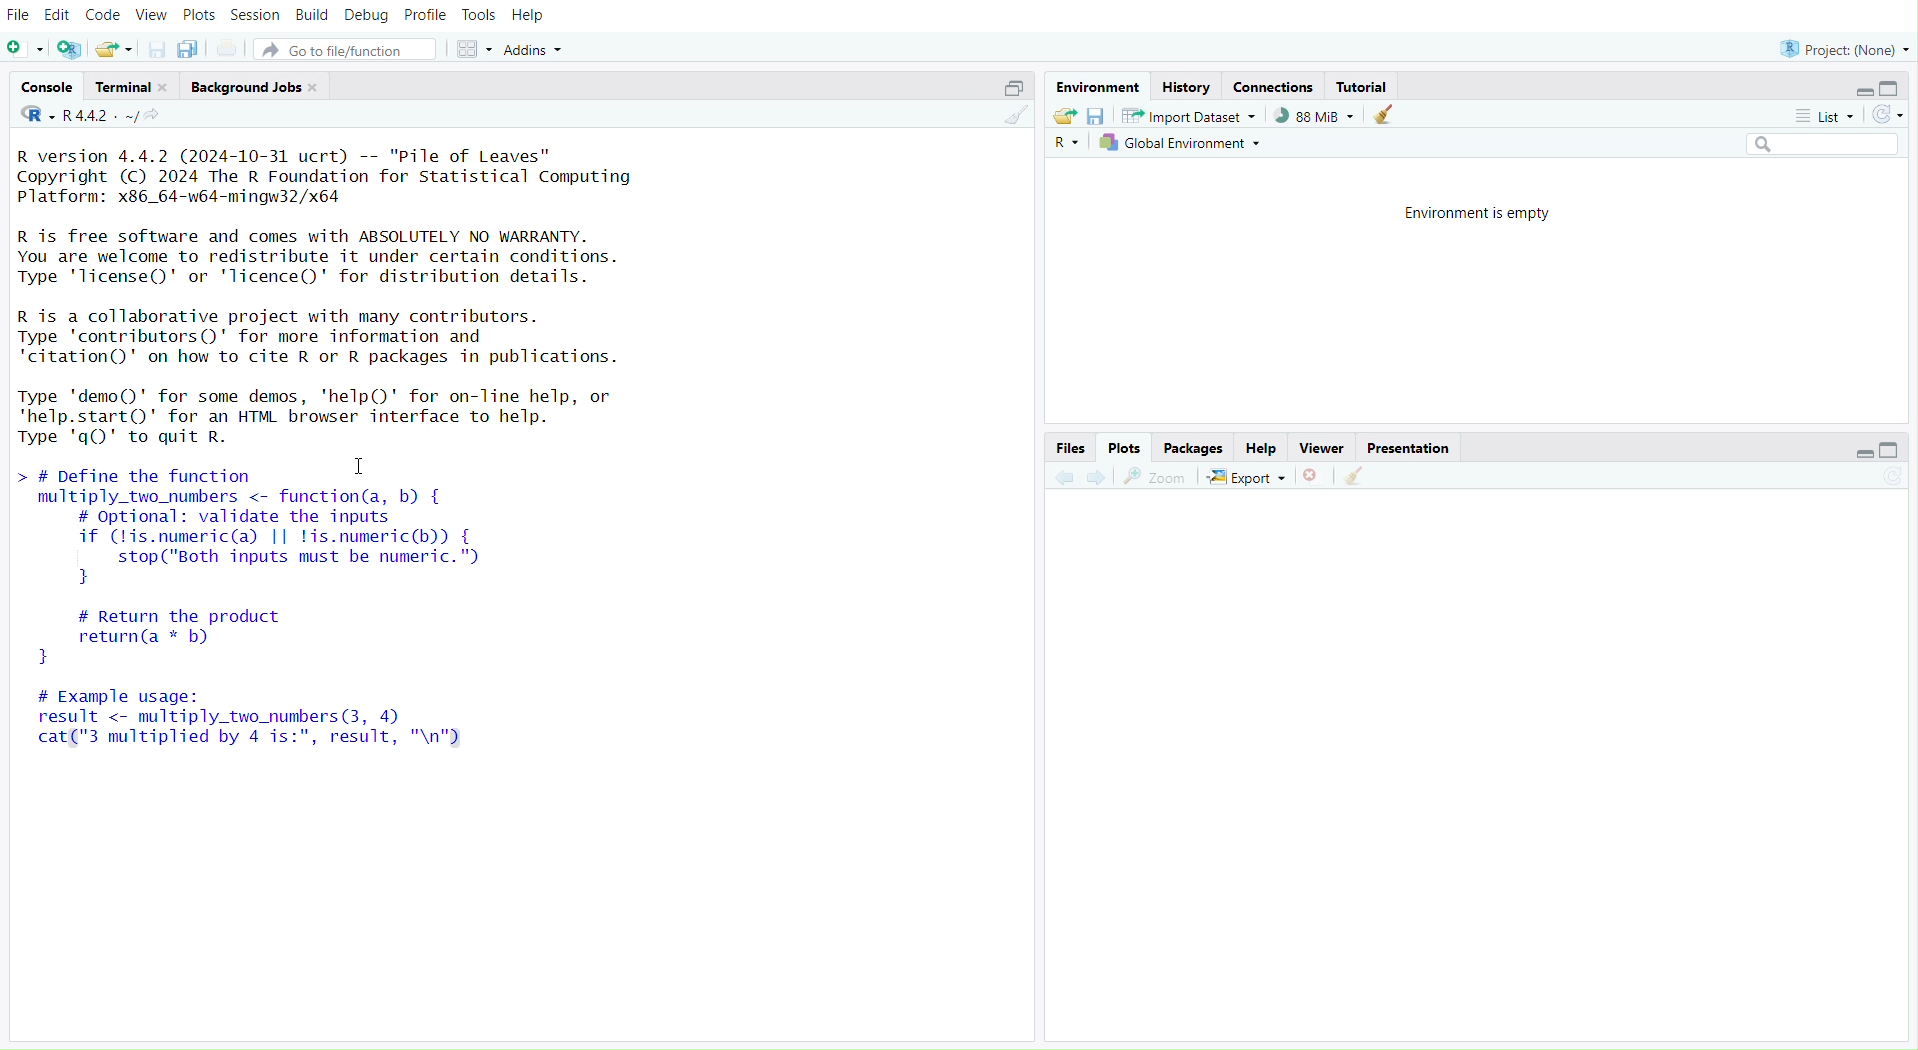 This screenshot has width=1918, height=1050. Describe the element at coordinates (1826, 117) in the screenshot. I see `List` at that location.